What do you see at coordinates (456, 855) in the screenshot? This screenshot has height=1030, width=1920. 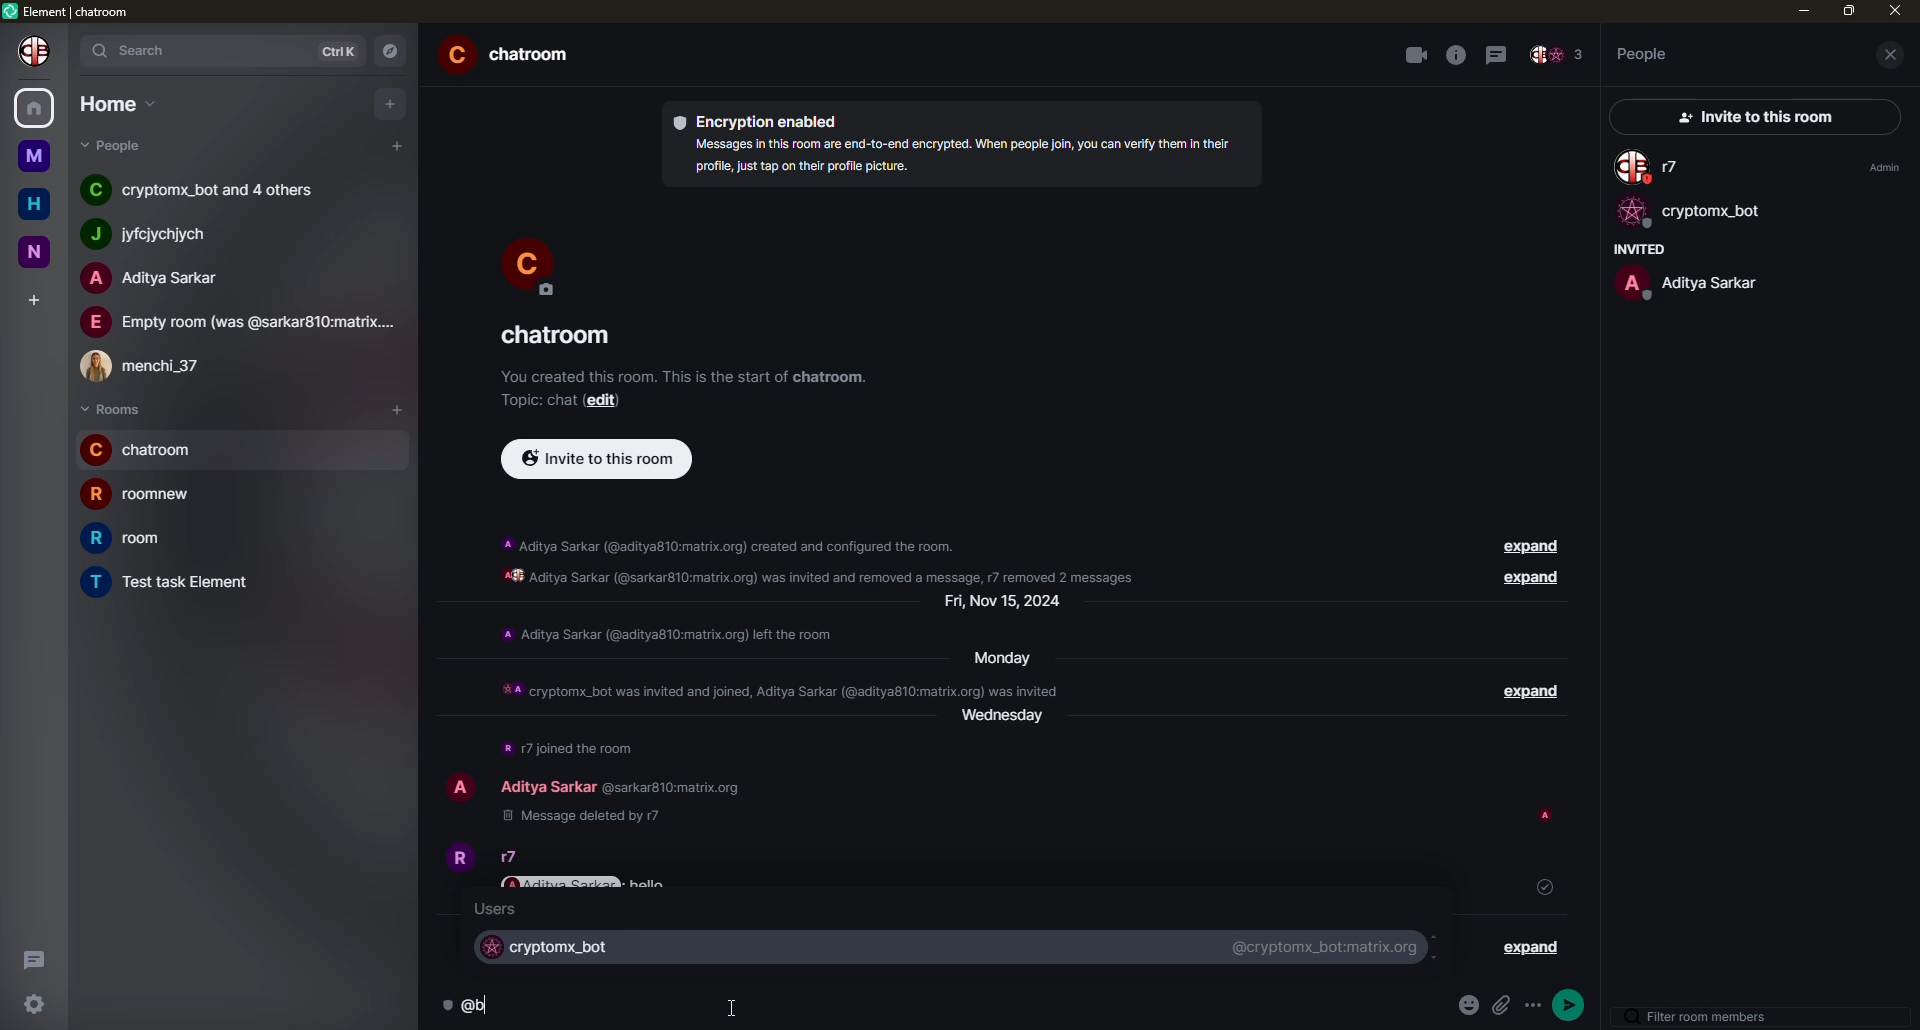 I see `profile` at bounding box center [456, 855].